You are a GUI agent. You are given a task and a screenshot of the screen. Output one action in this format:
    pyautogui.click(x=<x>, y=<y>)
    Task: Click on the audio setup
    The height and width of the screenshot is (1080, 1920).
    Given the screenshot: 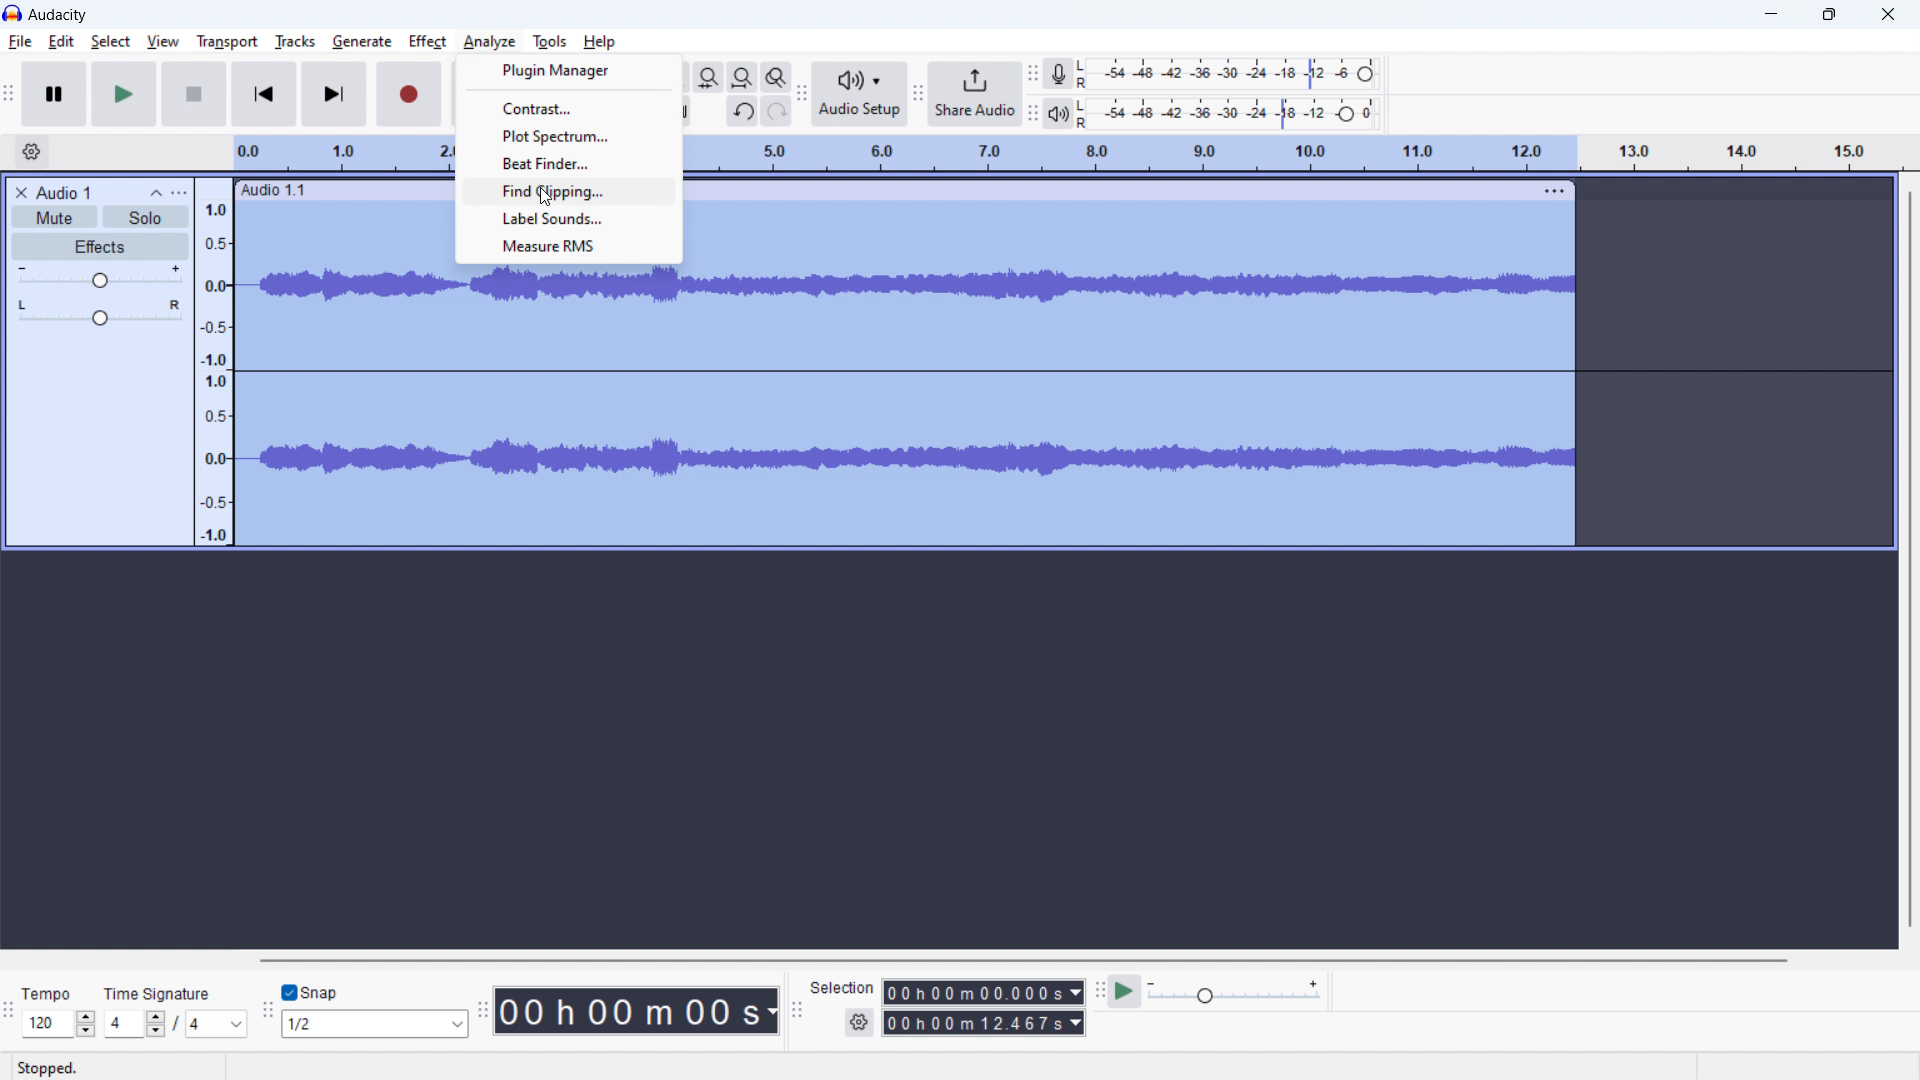 What is the action you would take?
    pyautogui.click(x=801, y=95)
    